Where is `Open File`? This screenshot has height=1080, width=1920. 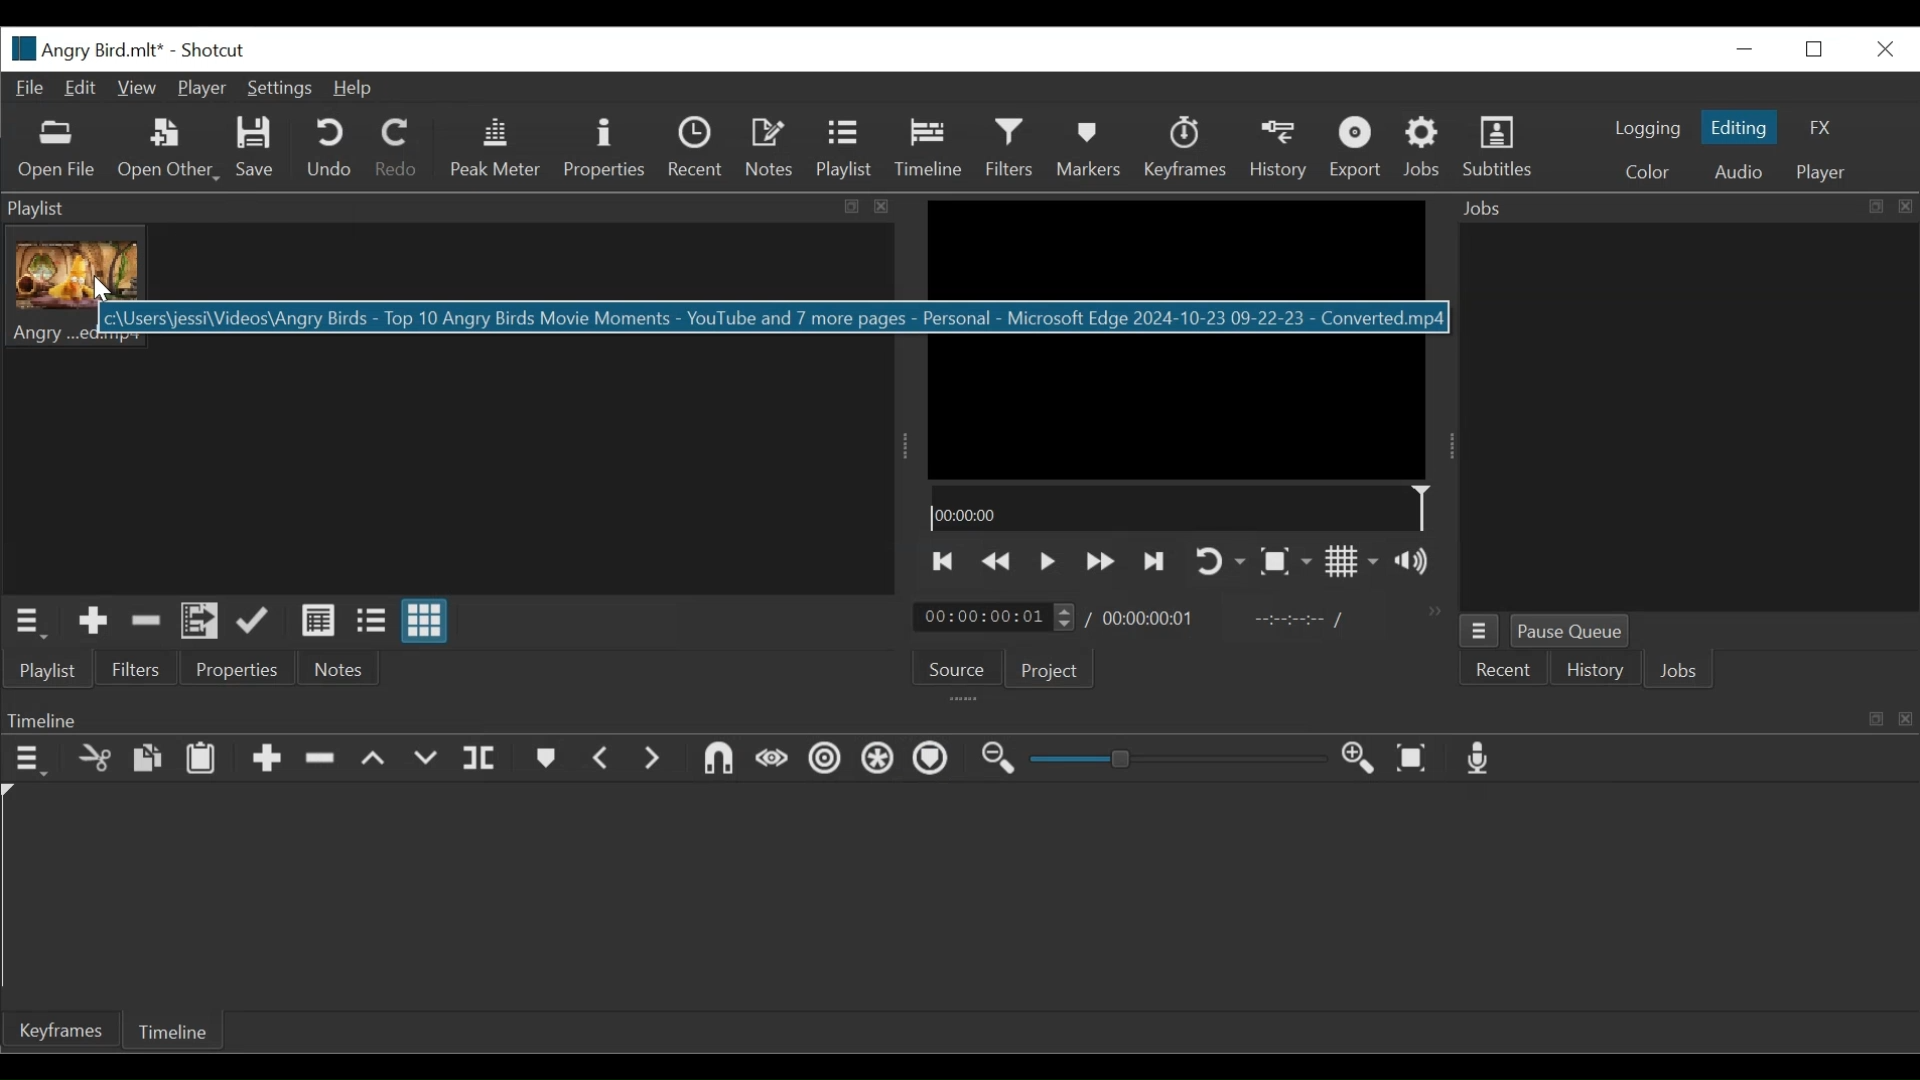 Open File is located at coordinates (61, 150).